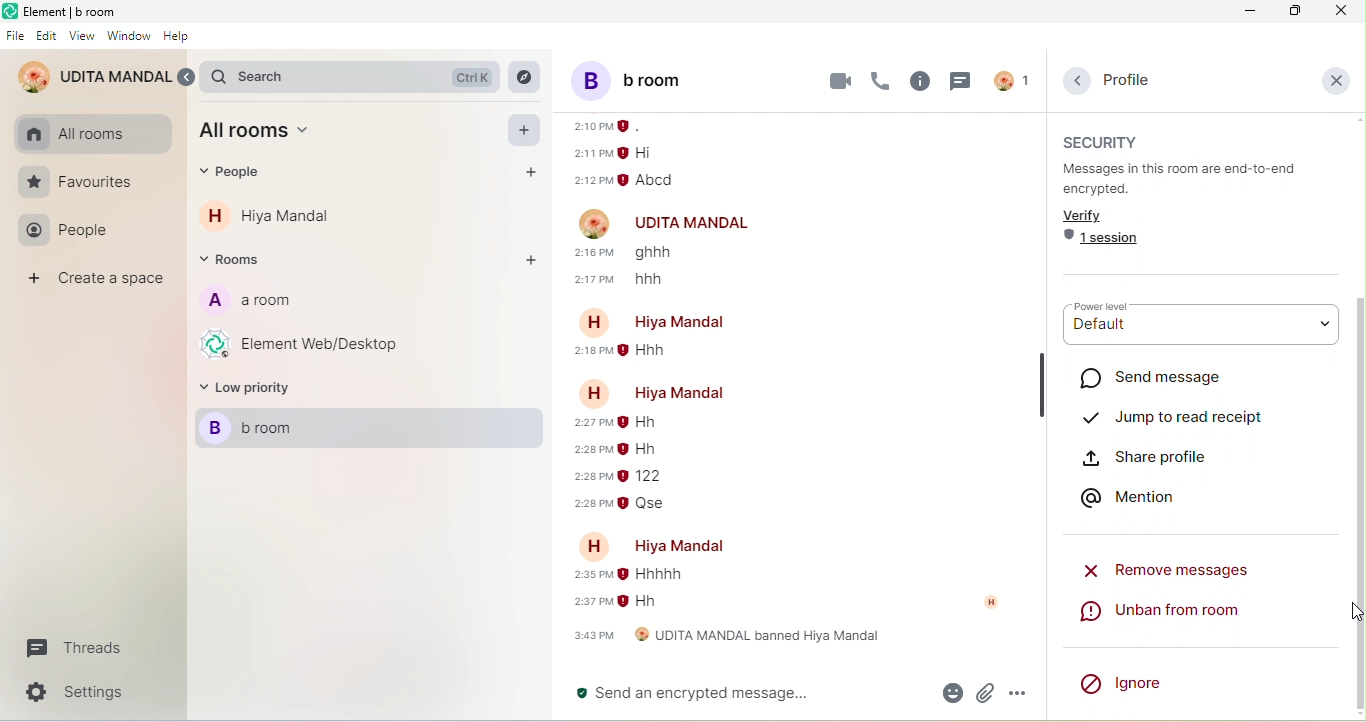 This screenshot has height=722, width=1366. Describe the element at coordinates (643, 604) in the screenshot. I see `hh-older message from hiya mandal` at that location.